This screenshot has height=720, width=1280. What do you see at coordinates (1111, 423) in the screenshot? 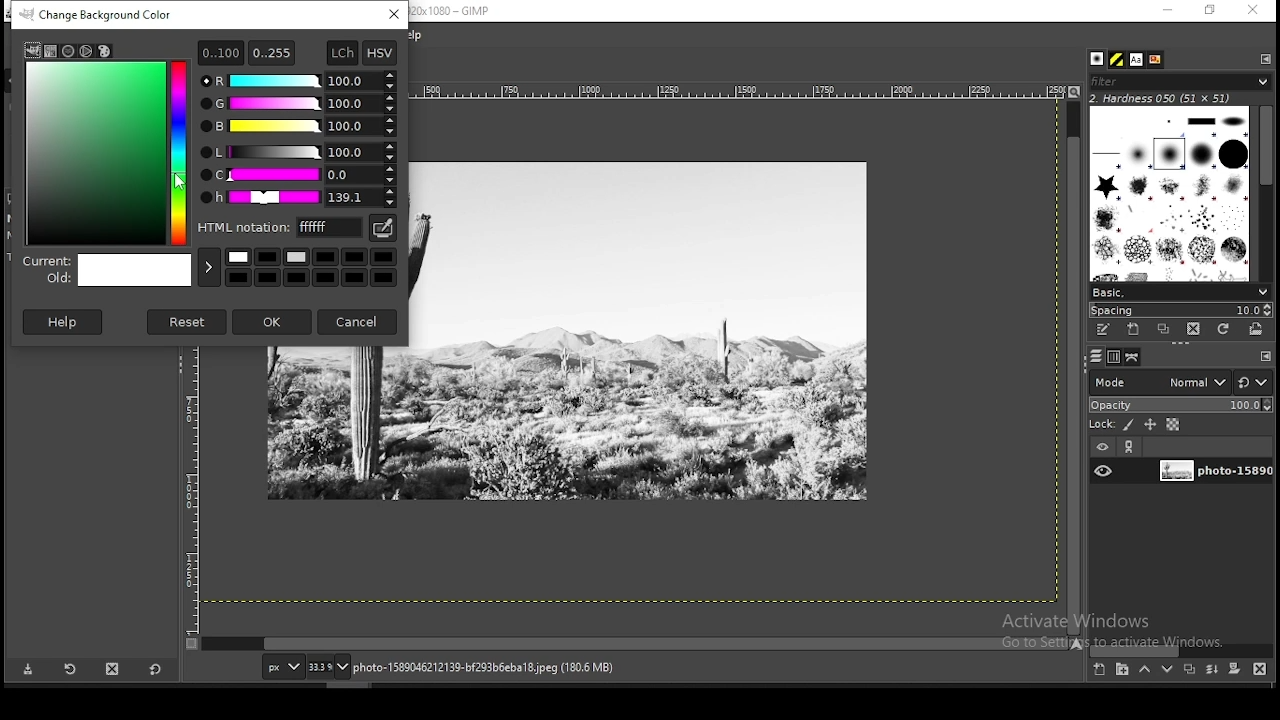
I see `lock pixels` at bounding box center [1111, 423].